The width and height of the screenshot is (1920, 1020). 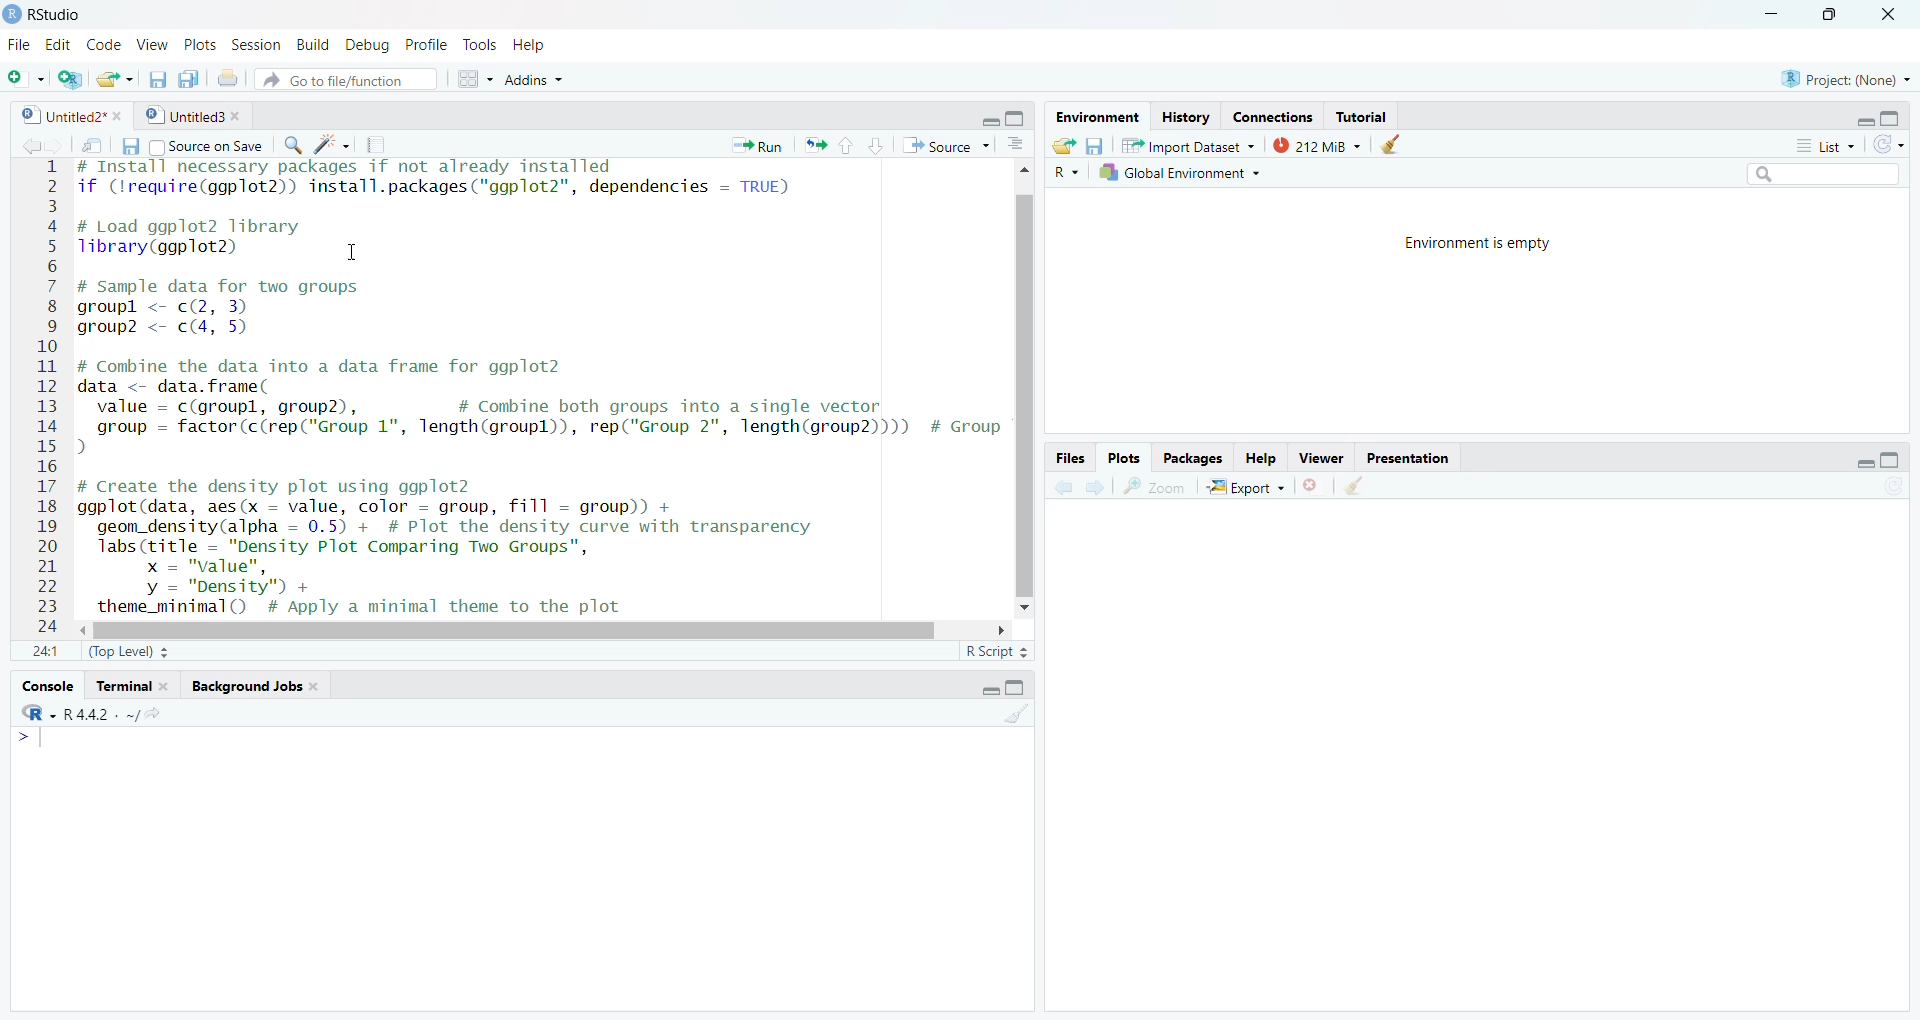 I want to click on 212 MB, so click(x=1318, y=145).